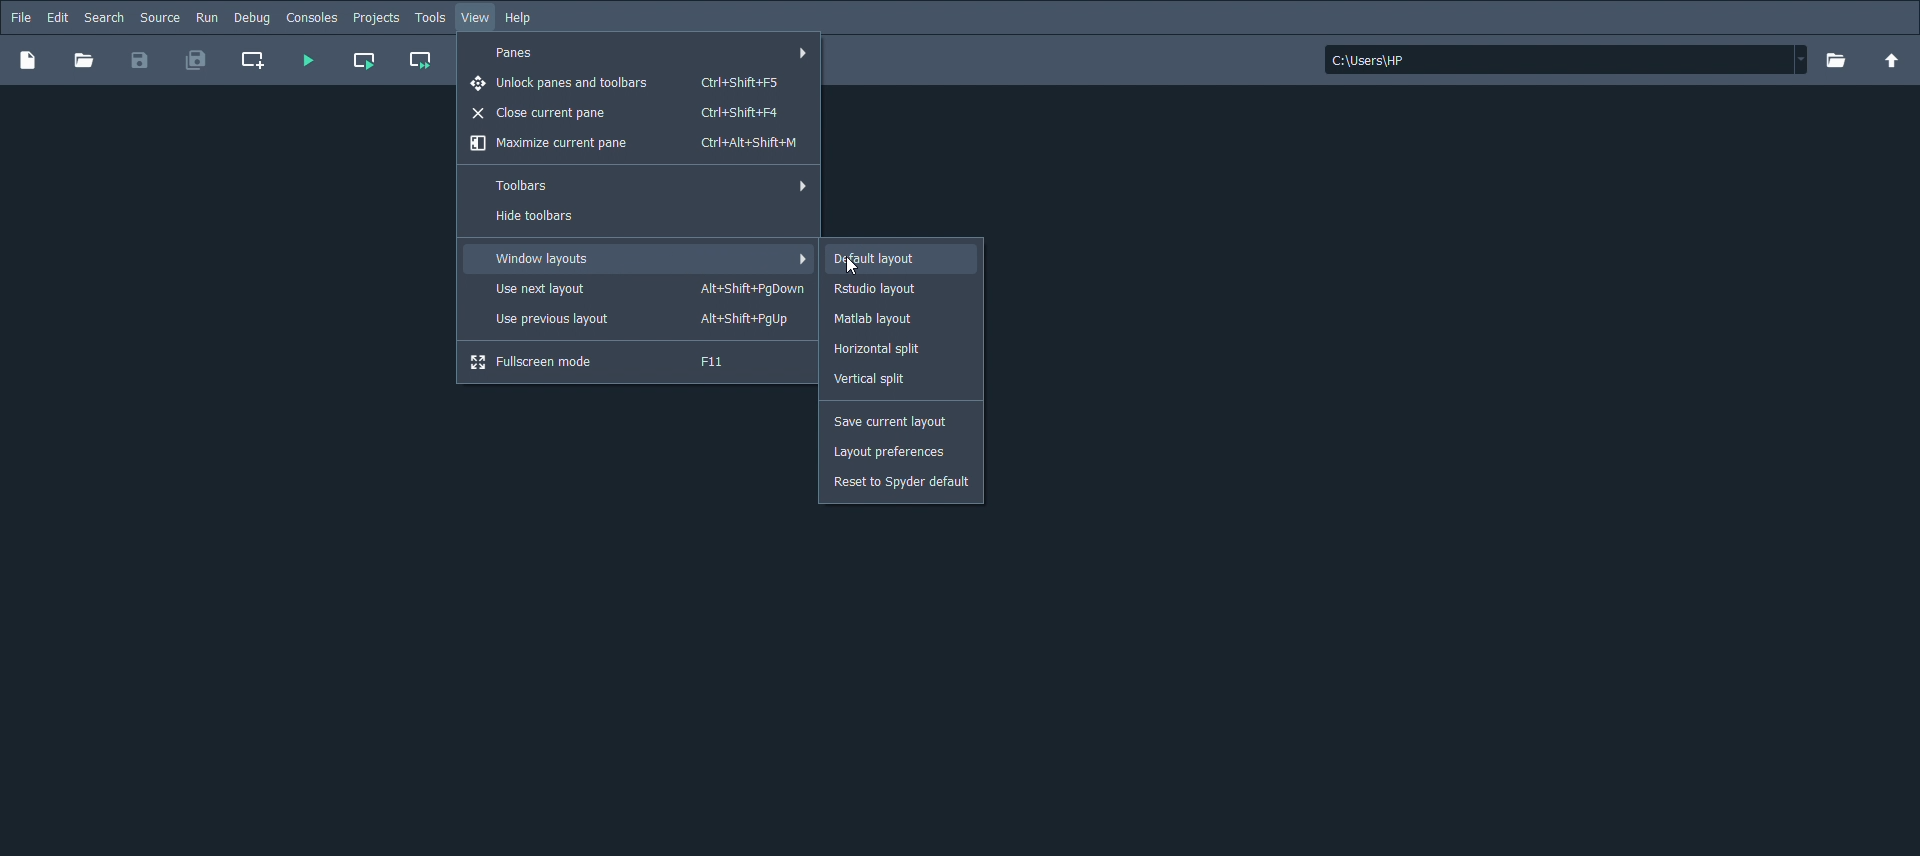 The width and height of the screenshot is (1920, 856). What do you see at coordinates (56, 15) in the screenshot?
I see `Edit` at bounding box center [56, 15].